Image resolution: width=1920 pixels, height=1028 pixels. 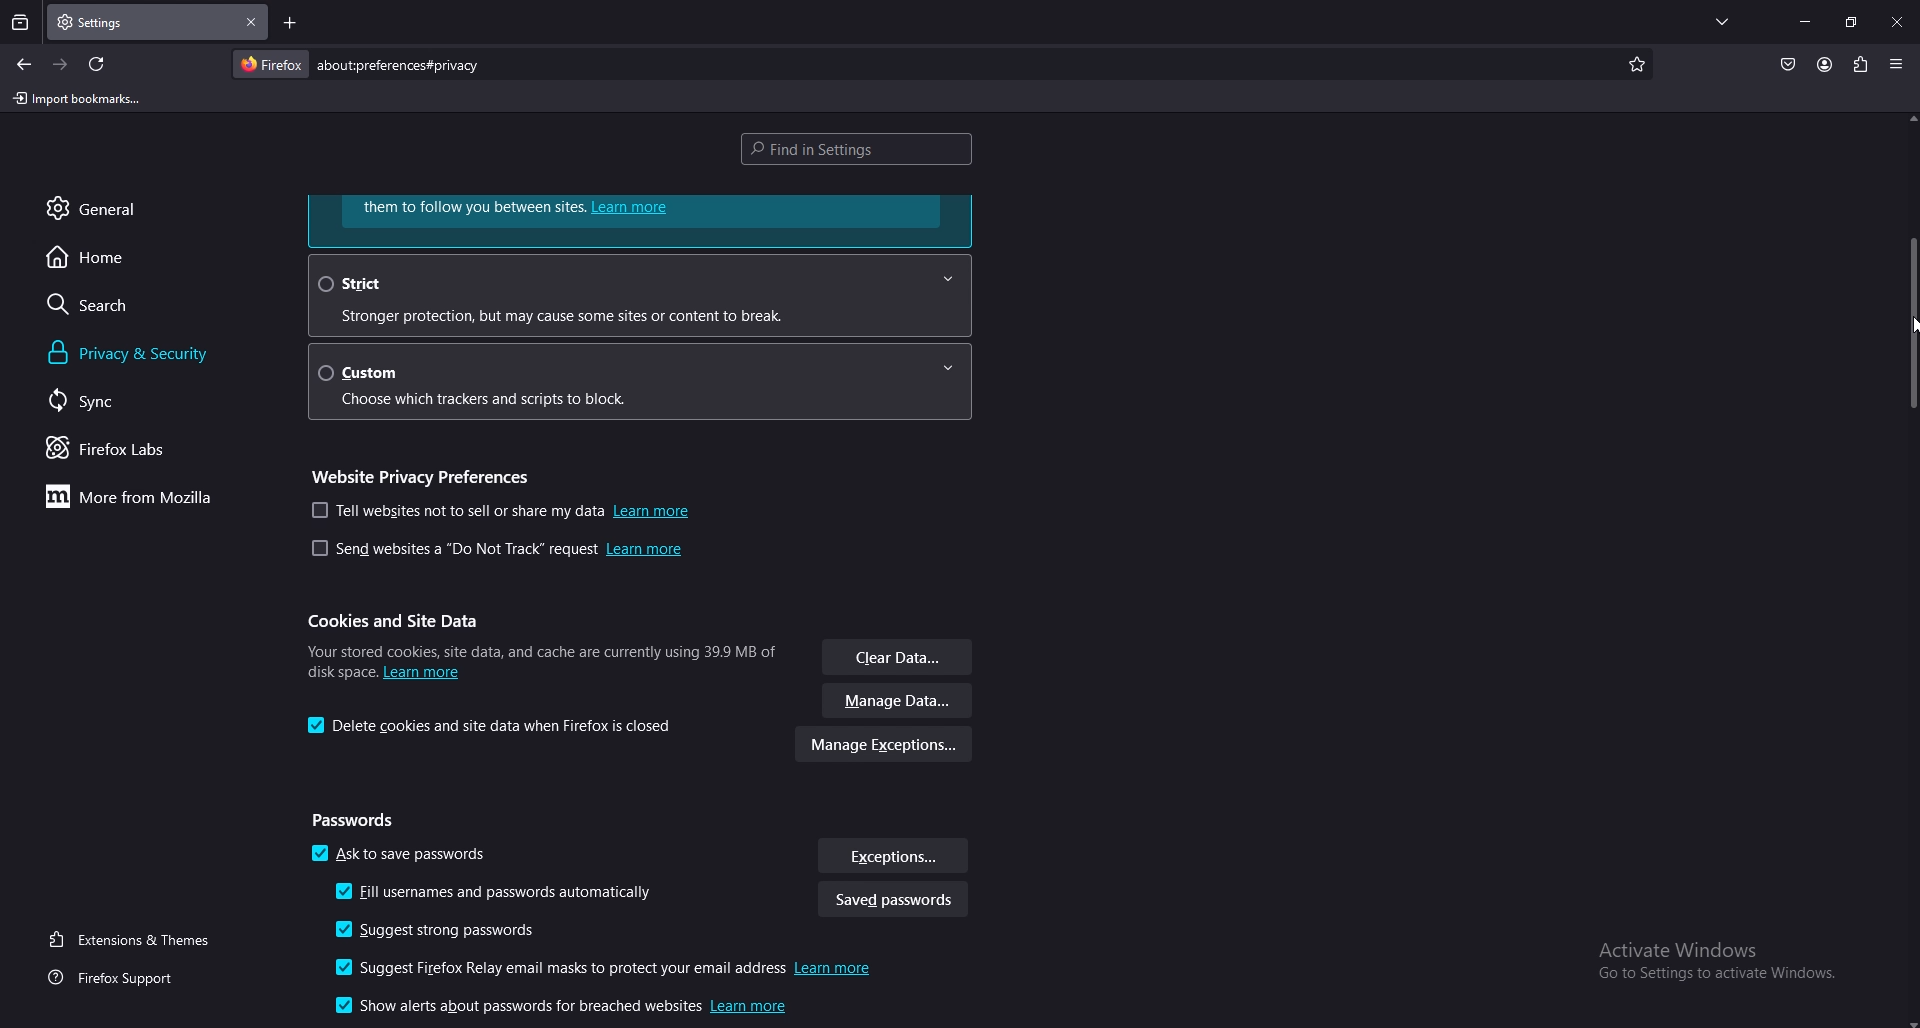 What do you see at coordinates (104, 23) in the screenshot?
I see `tab` at bounding box center [104, 23].